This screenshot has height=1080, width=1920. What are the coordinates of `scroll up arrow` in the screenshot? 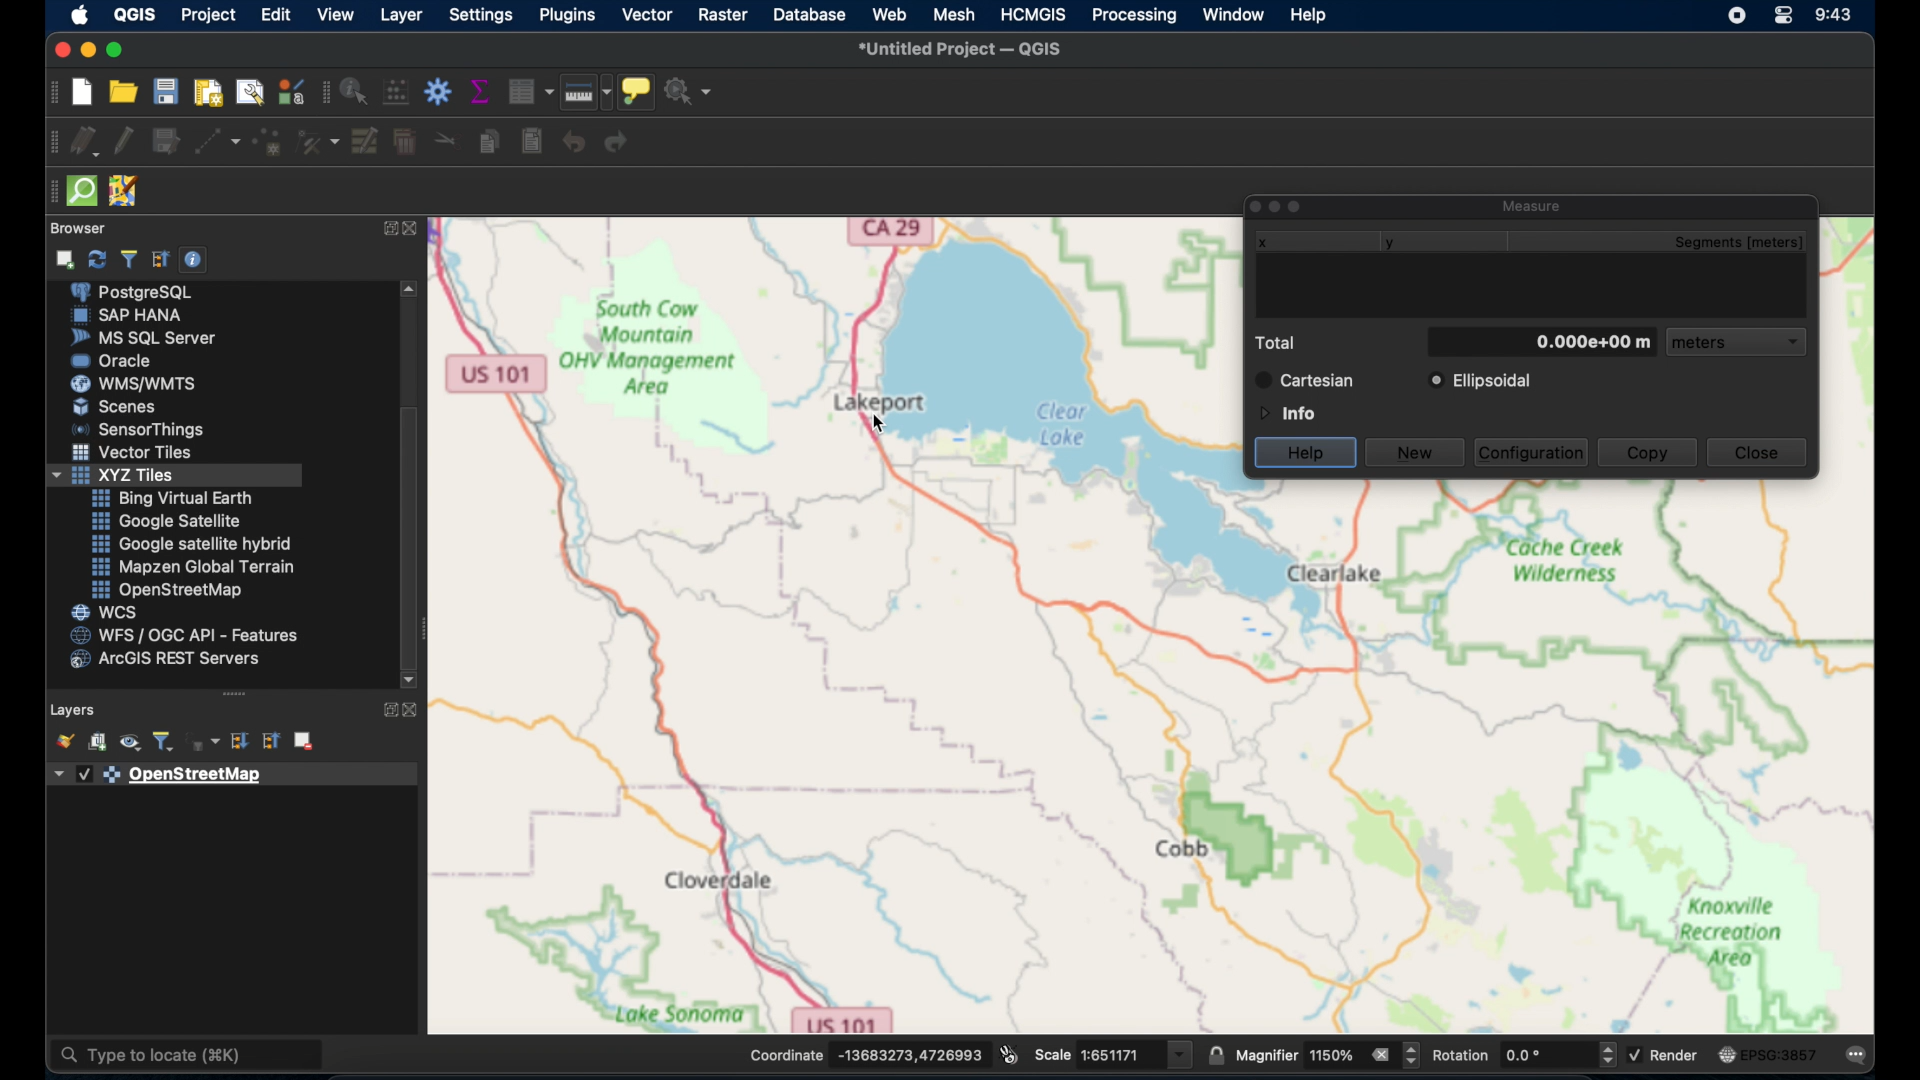 It's located at (412, 288).